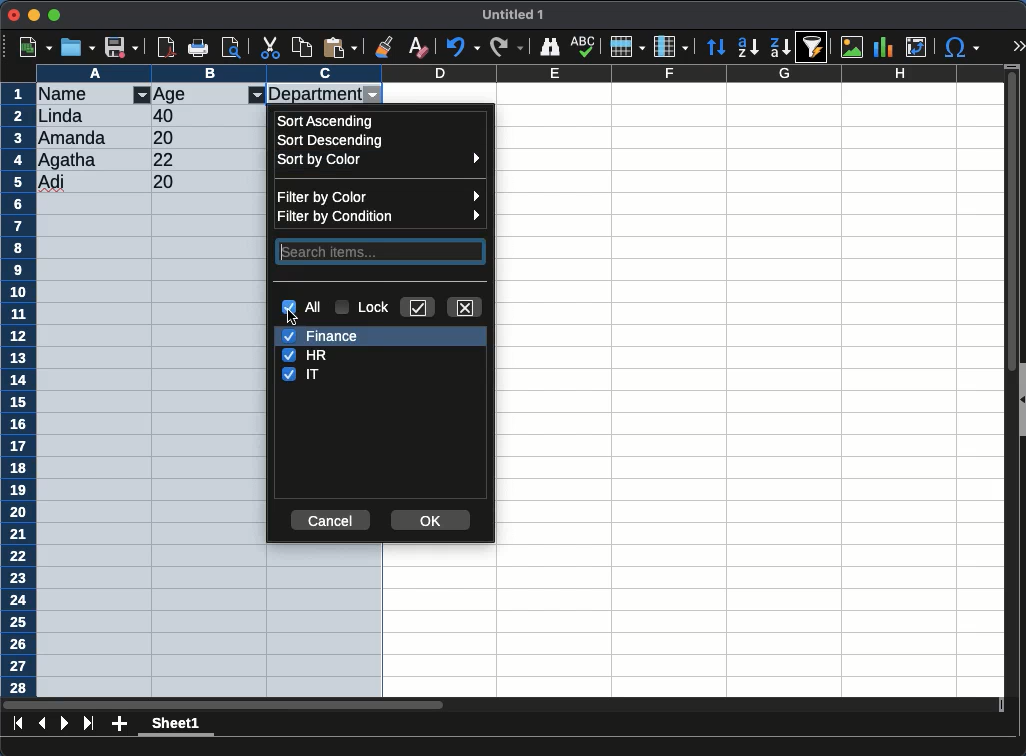 Image resolution: width=1026 pixels, height=756 pixels. Describe the element at coordinates (1020, 399) in the screenshot. I see `collapse` at that location.